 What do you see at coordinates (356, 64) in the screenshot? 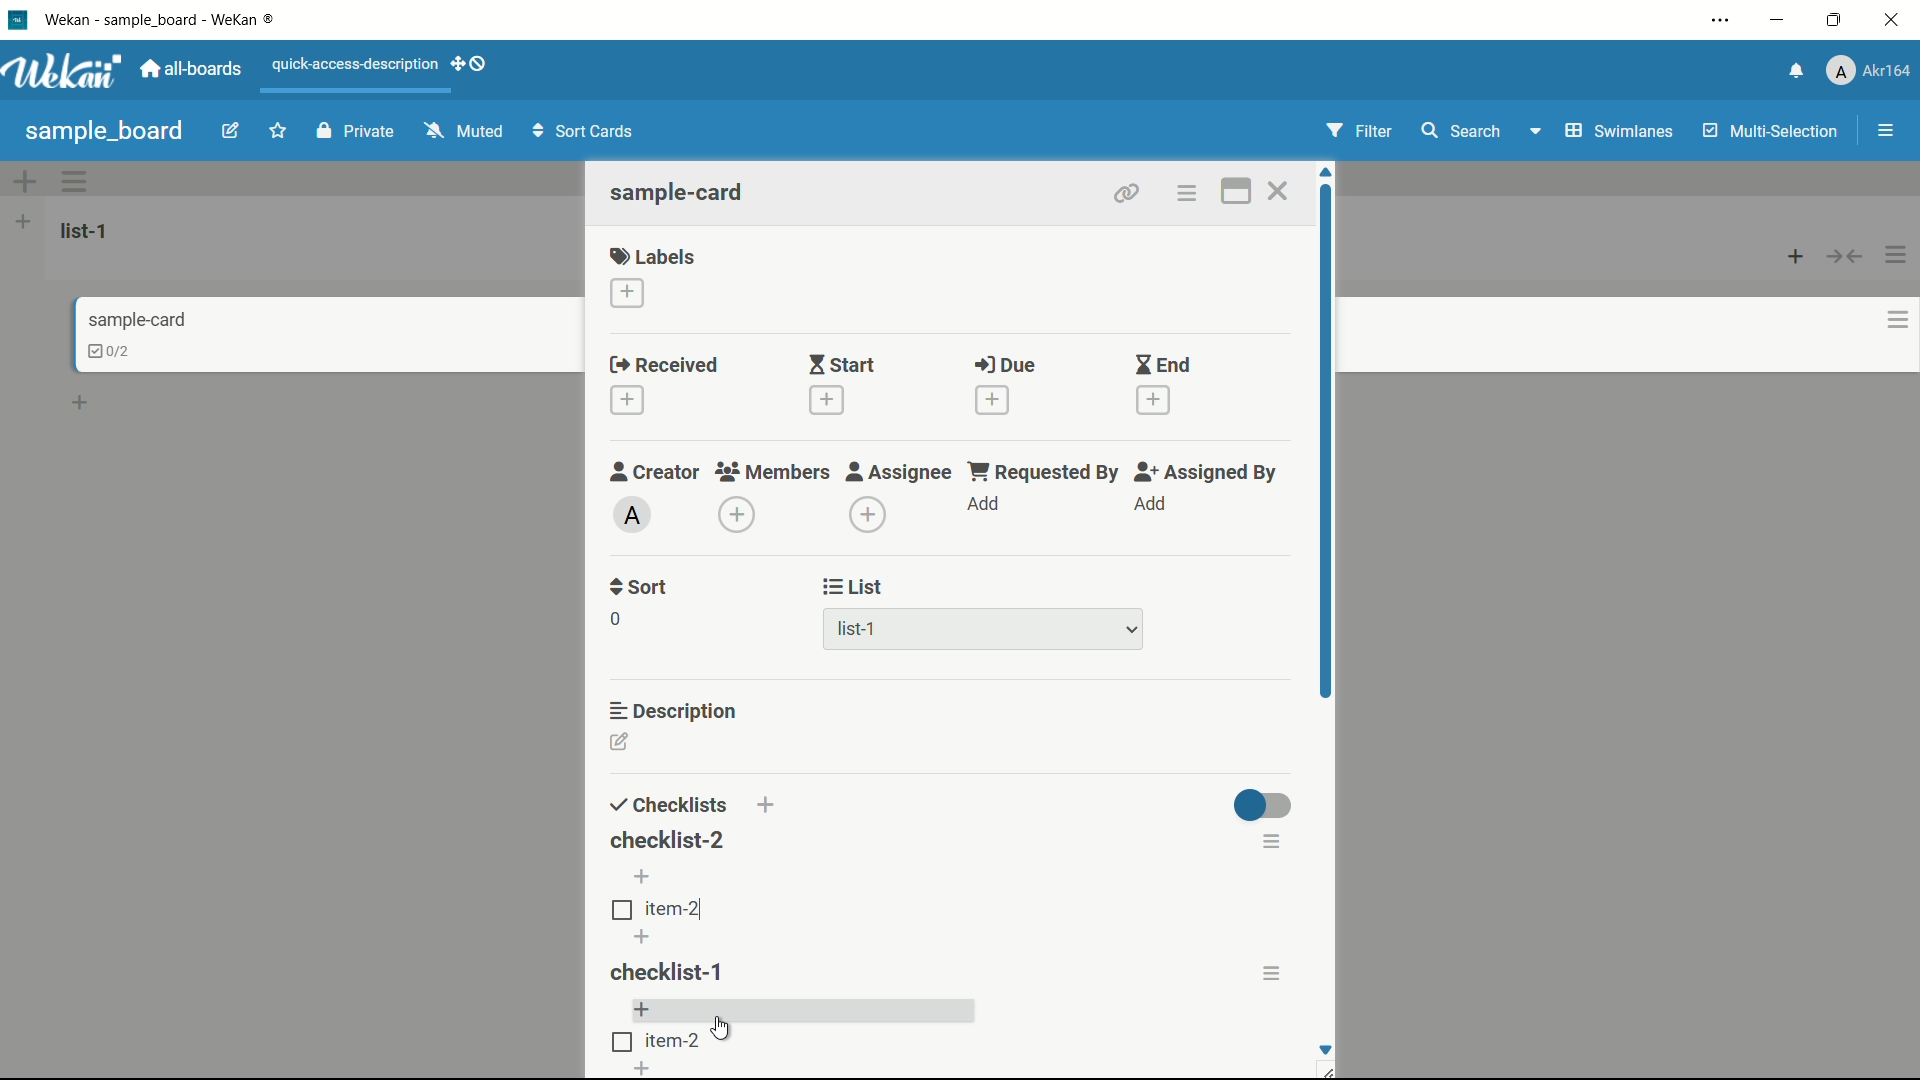
I see `quick-access-description` at bounding box center [356, 64].